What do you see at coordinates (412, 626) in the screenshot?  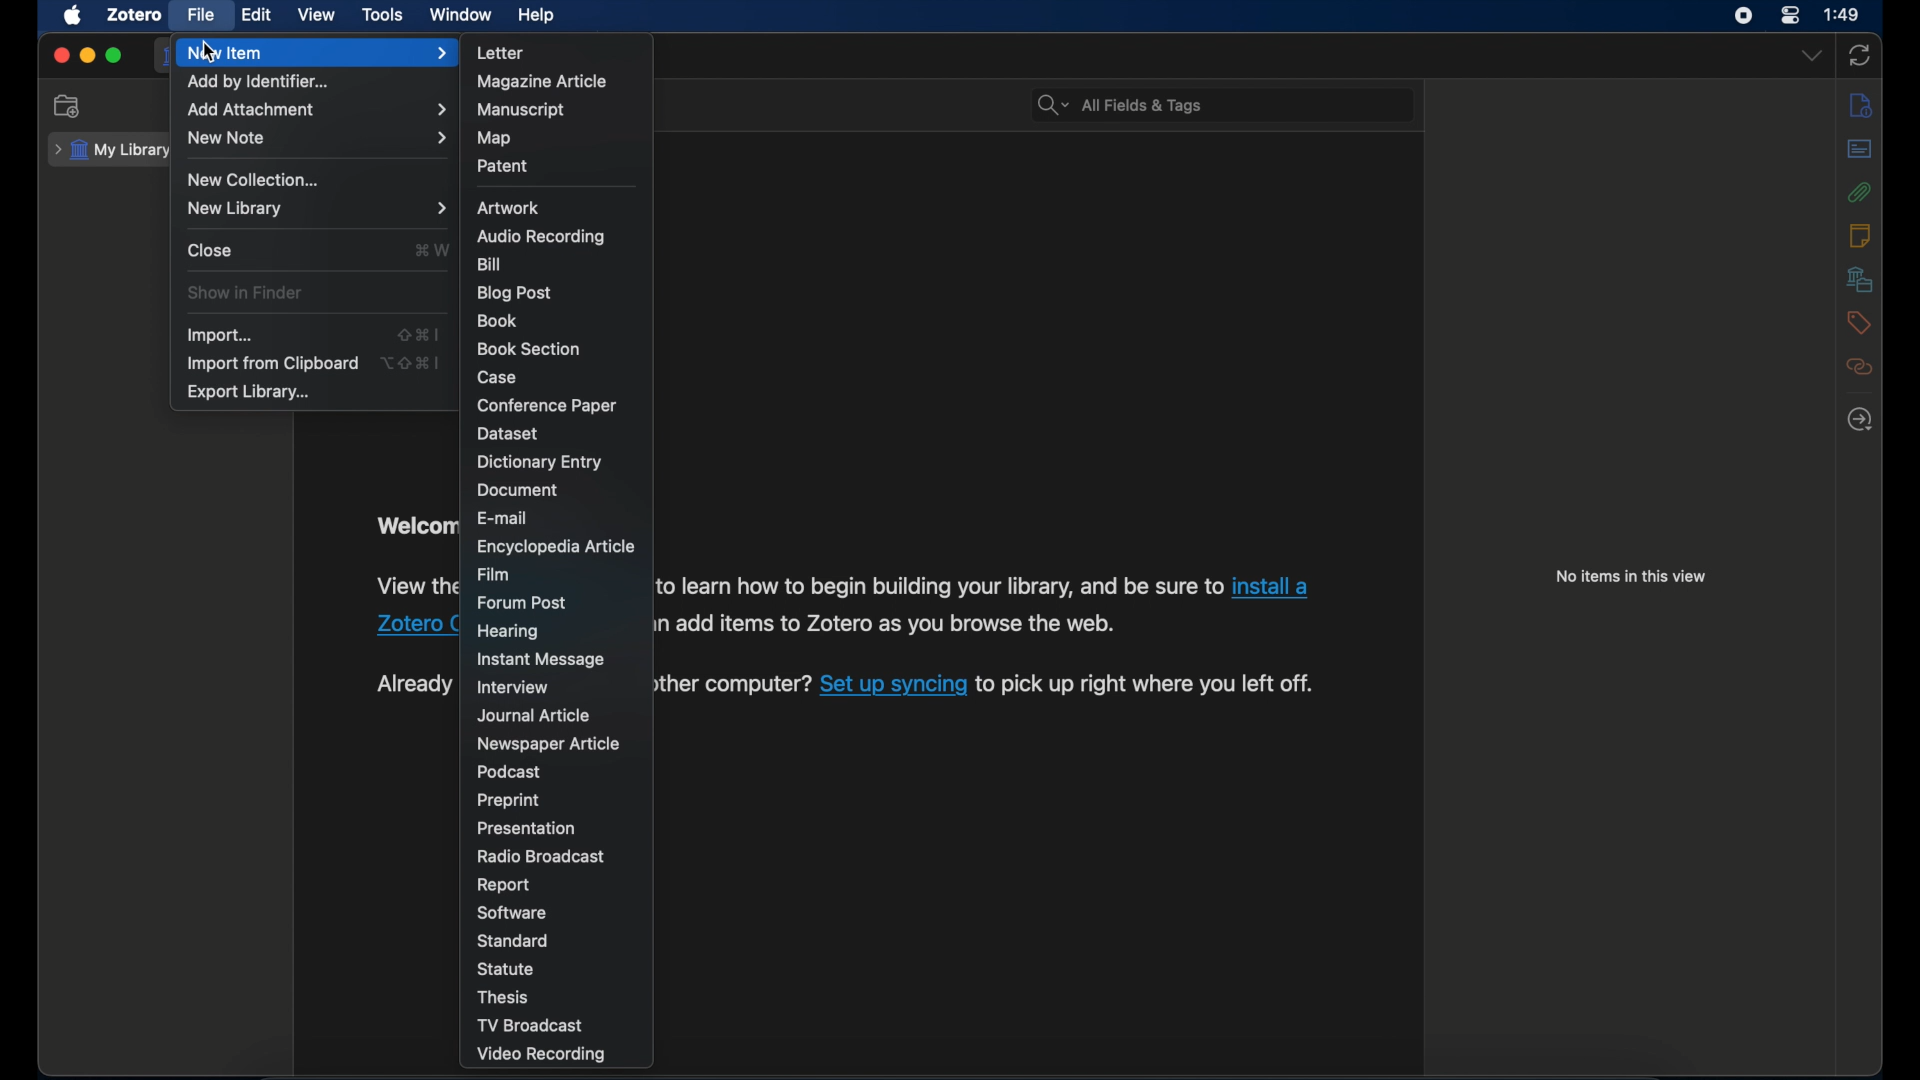 I see `Zotero ` at bounding box center [412, 626].